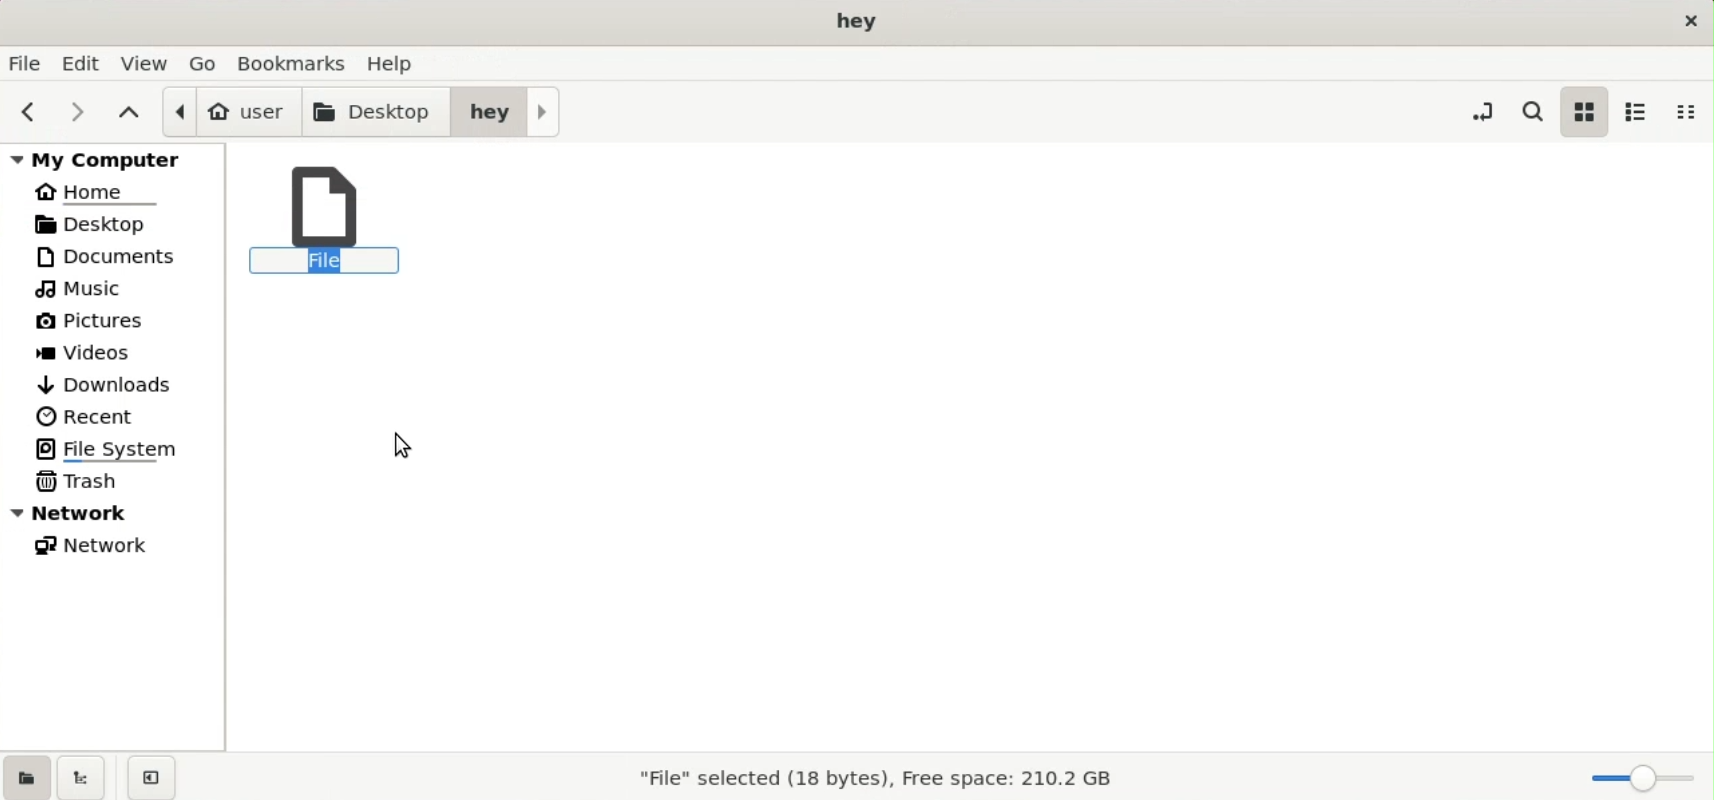  I want to click on recent, so click(87, 416).